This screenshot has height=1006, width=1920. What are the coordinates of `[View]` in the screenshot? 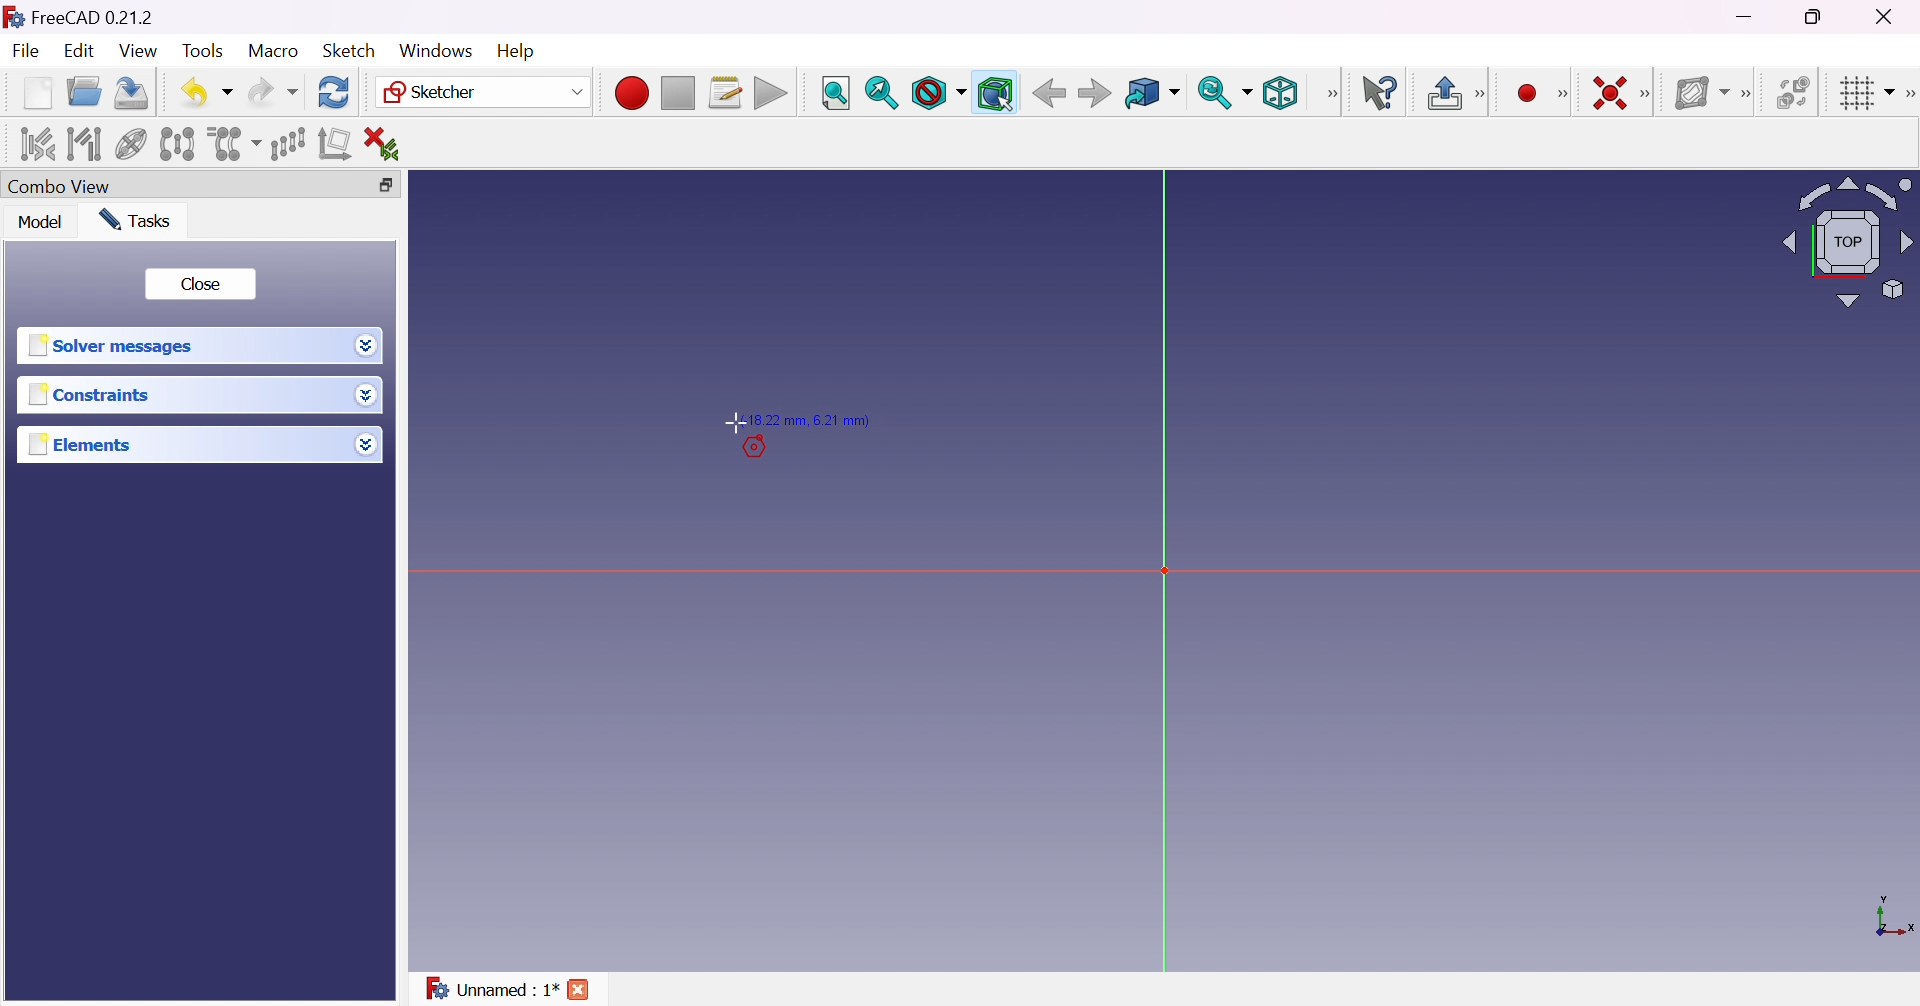 It's located at (1331, 94).